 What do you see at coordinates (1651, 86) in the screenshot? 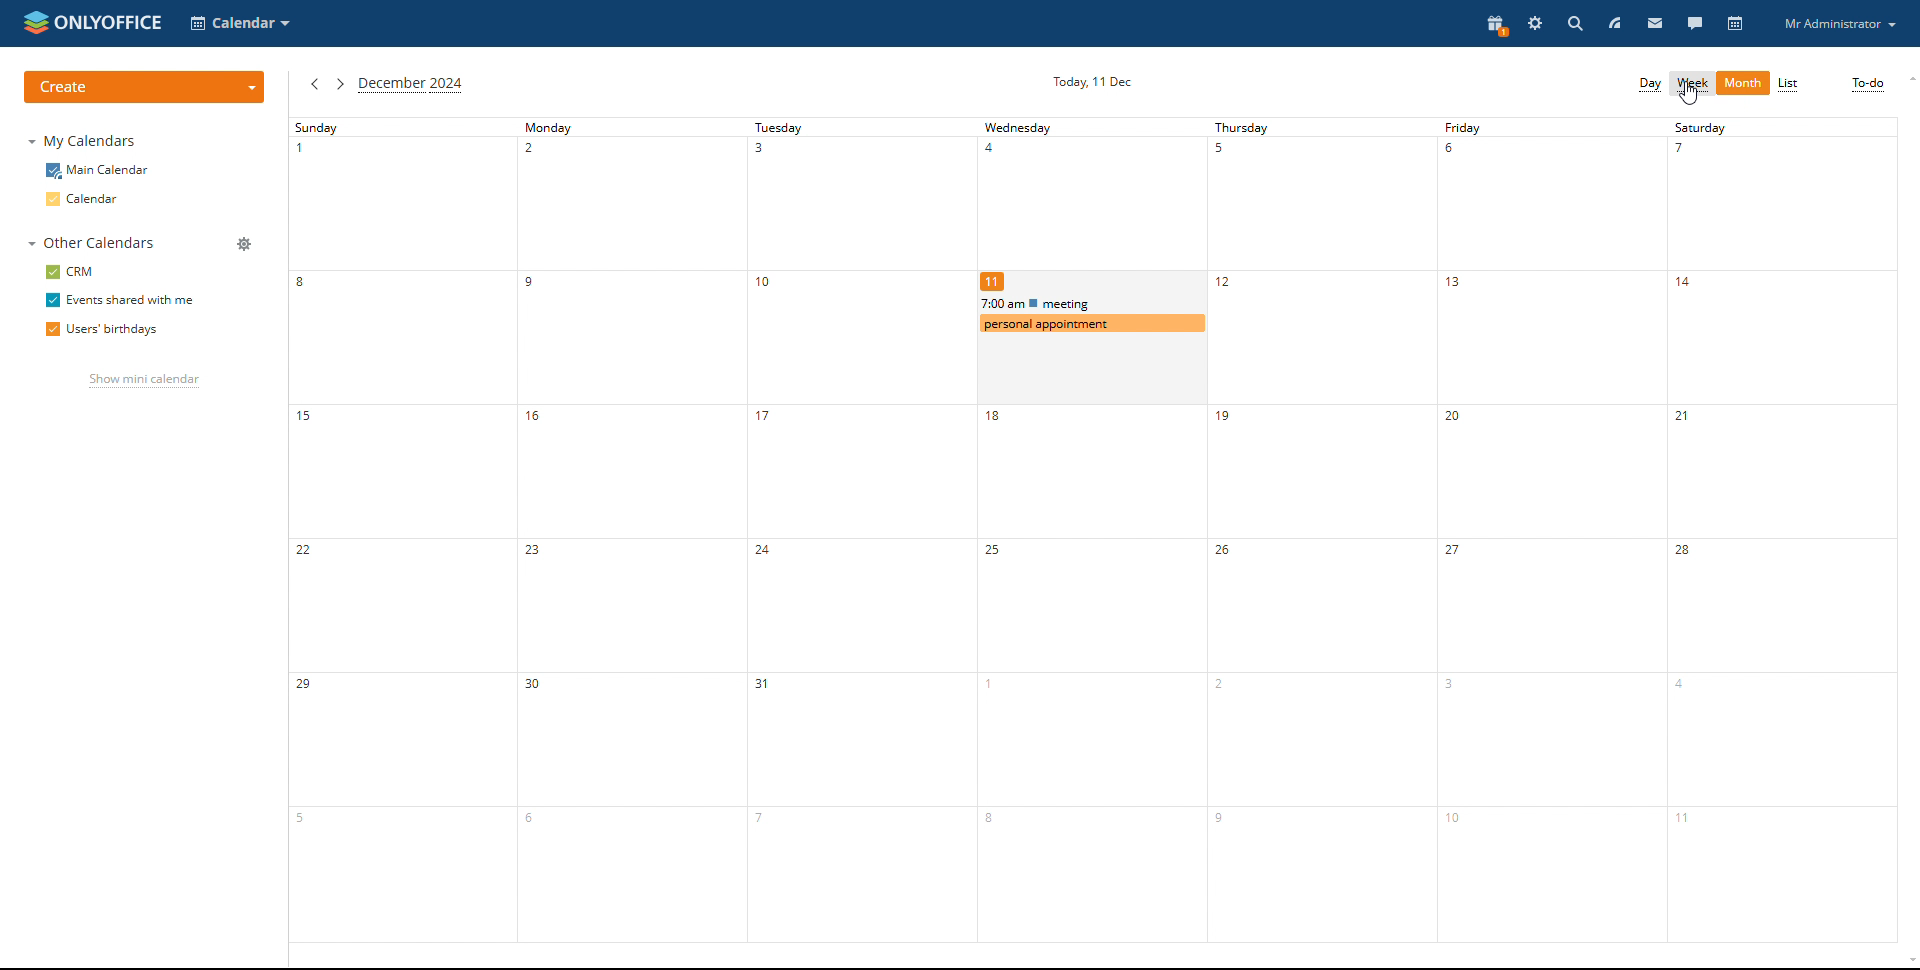
I see `day view` at bounding box center [1651, 86].